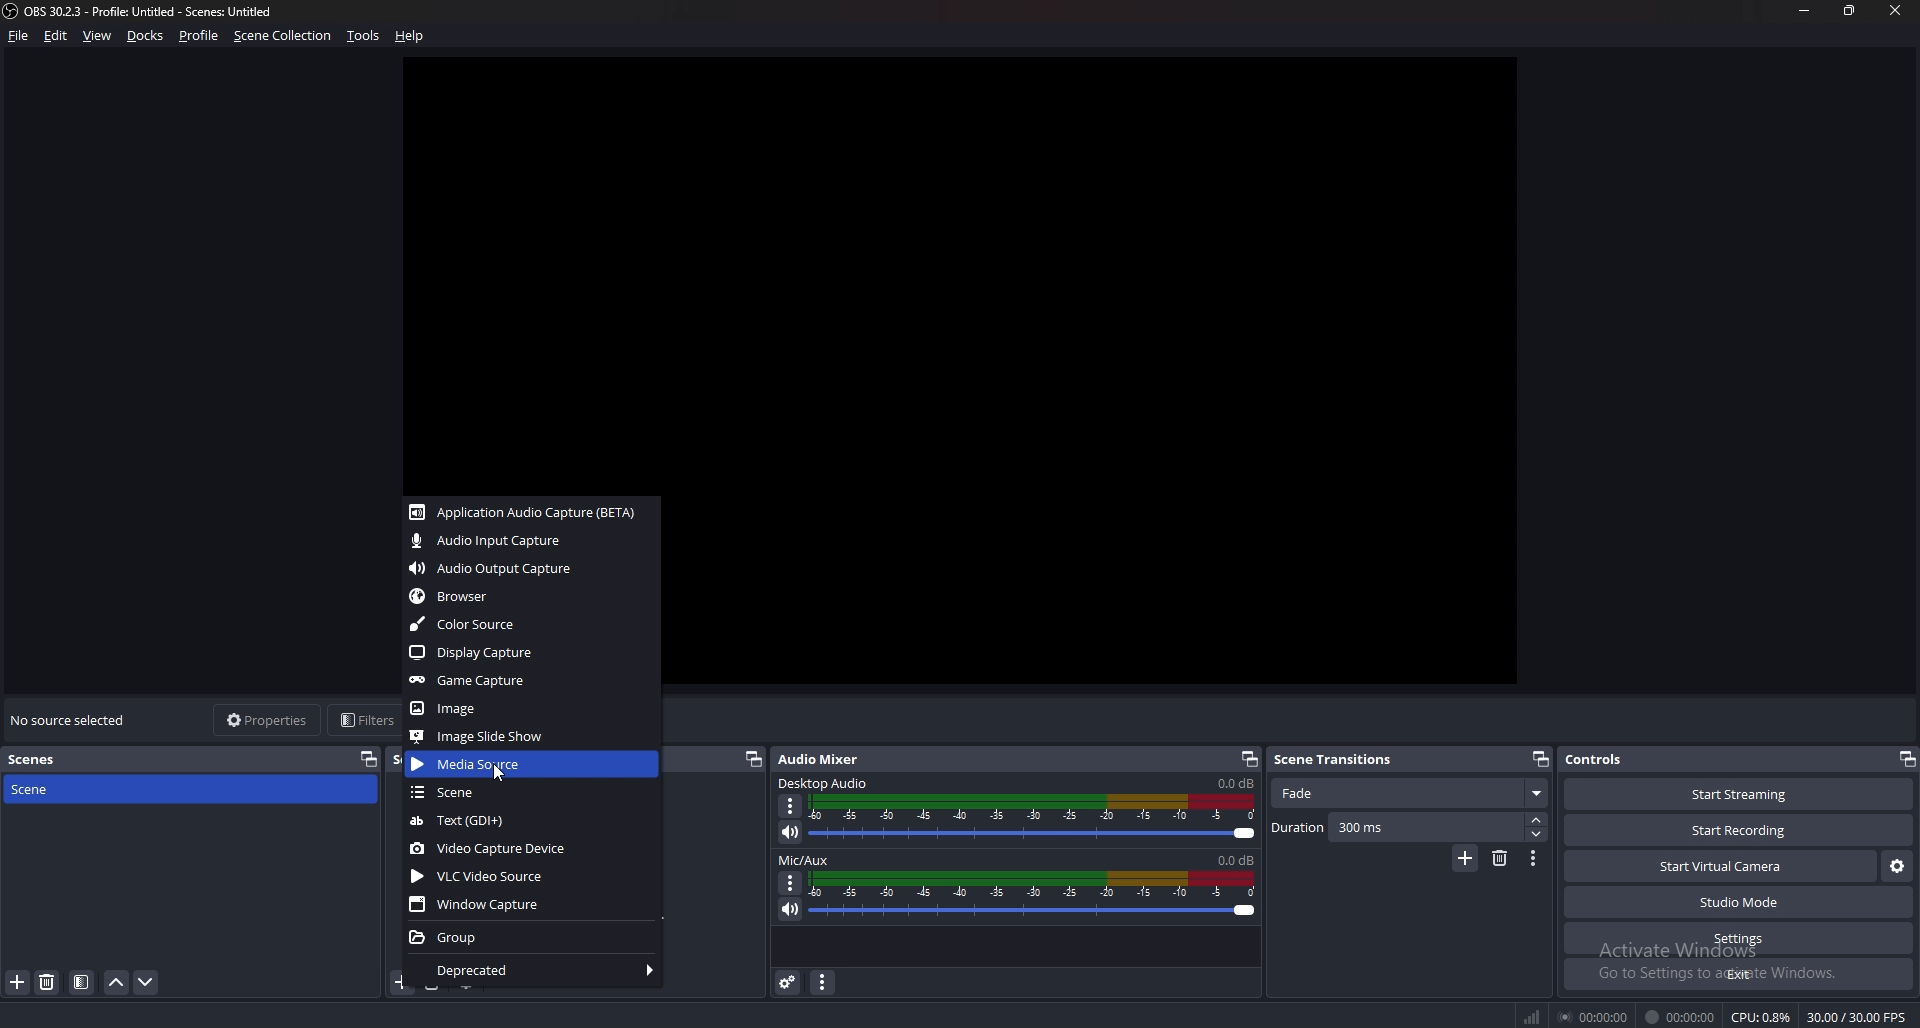 Image resolution: width=1920 pixels, height=1028 pixels. Describe the element at coordinates (1466, 859) in the screenshot. I see `Add configurable transitions` at that location.